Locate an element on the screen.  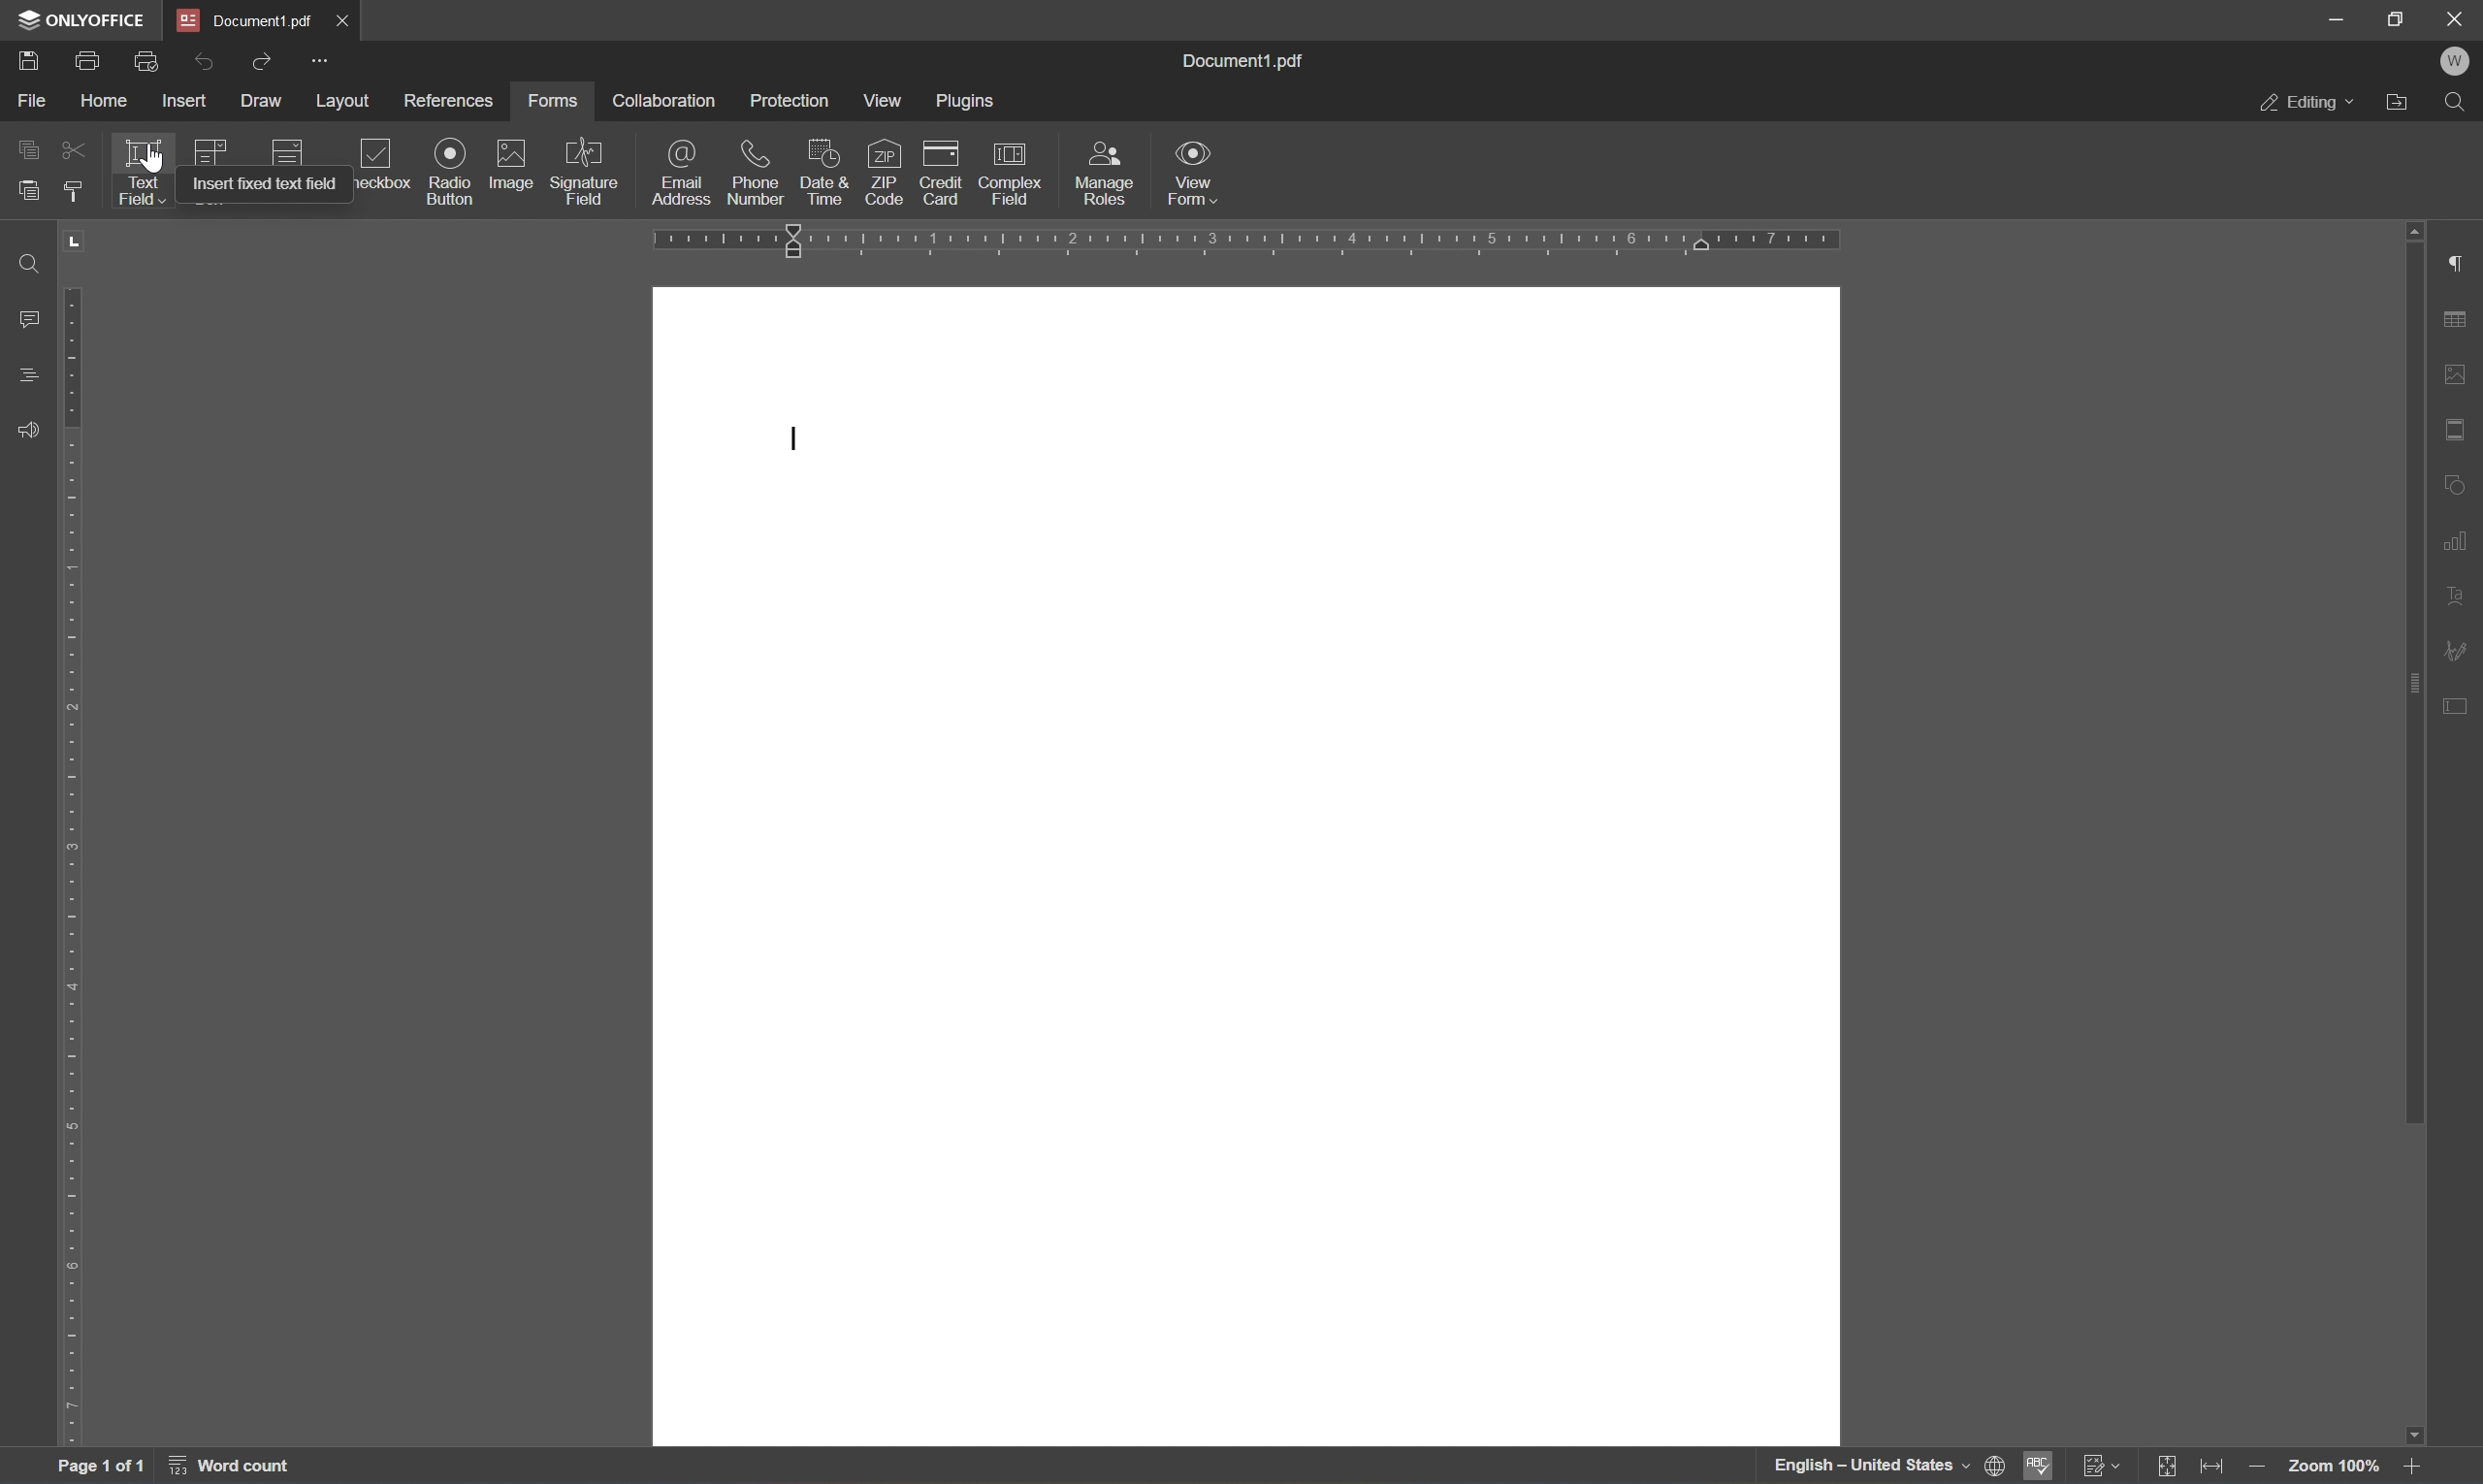
credit card is located at coordinates (938, 179).